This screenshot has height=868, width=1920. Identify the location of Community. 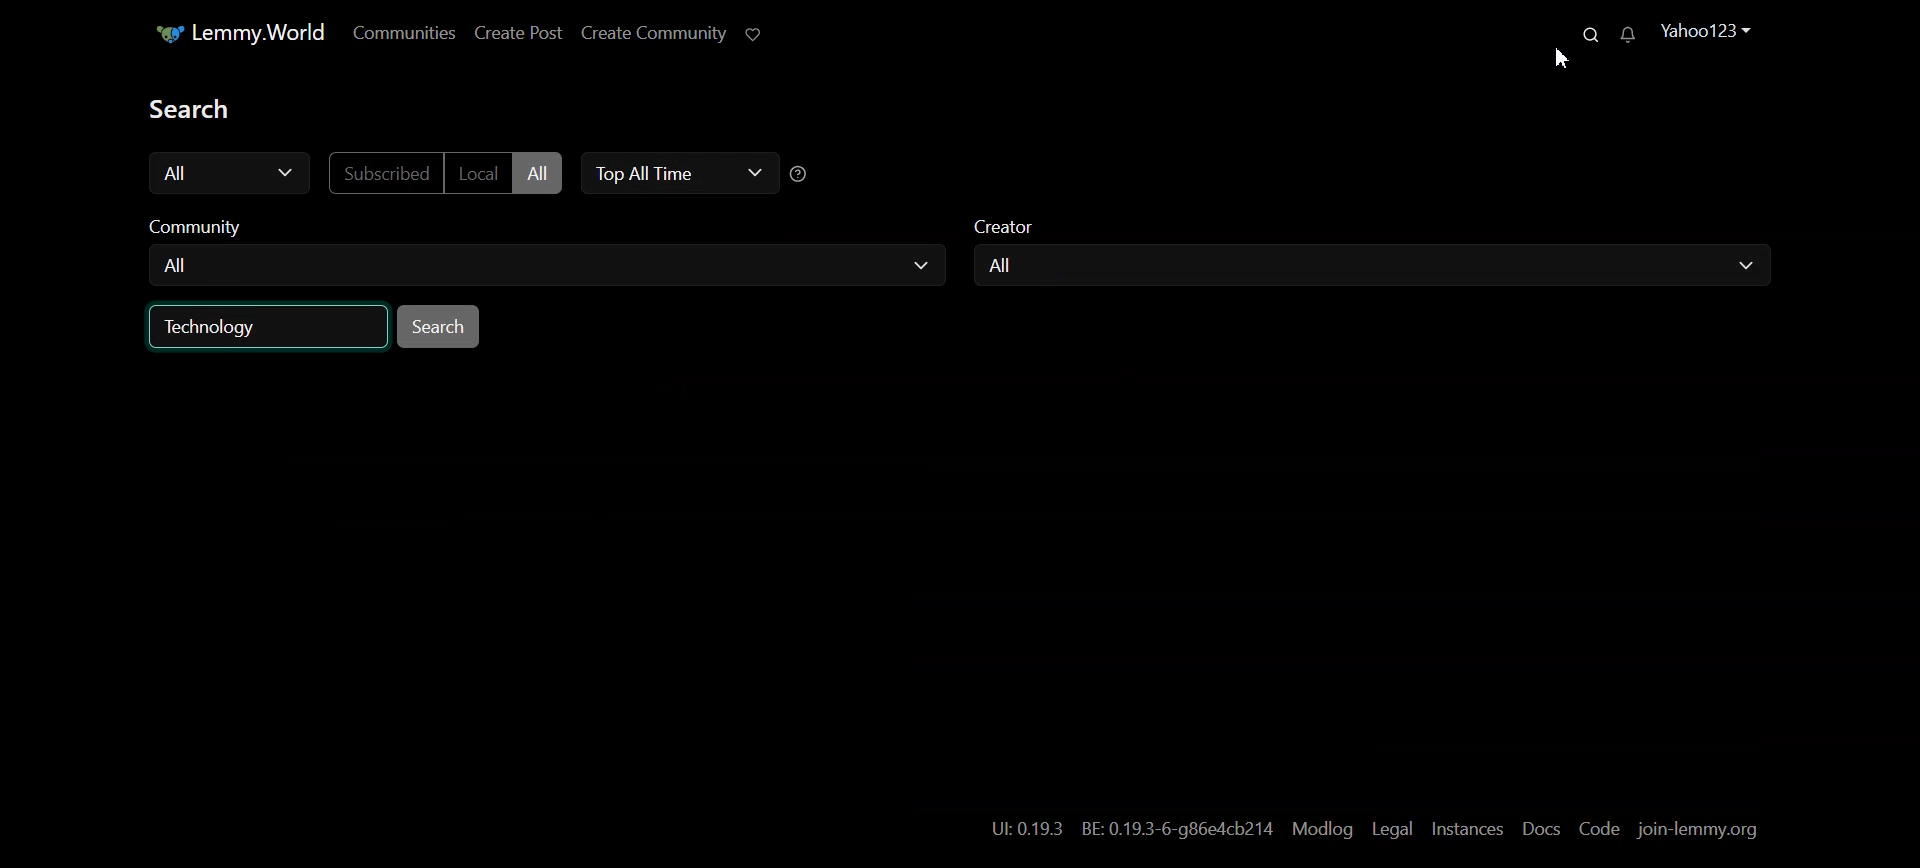
(198, 222).